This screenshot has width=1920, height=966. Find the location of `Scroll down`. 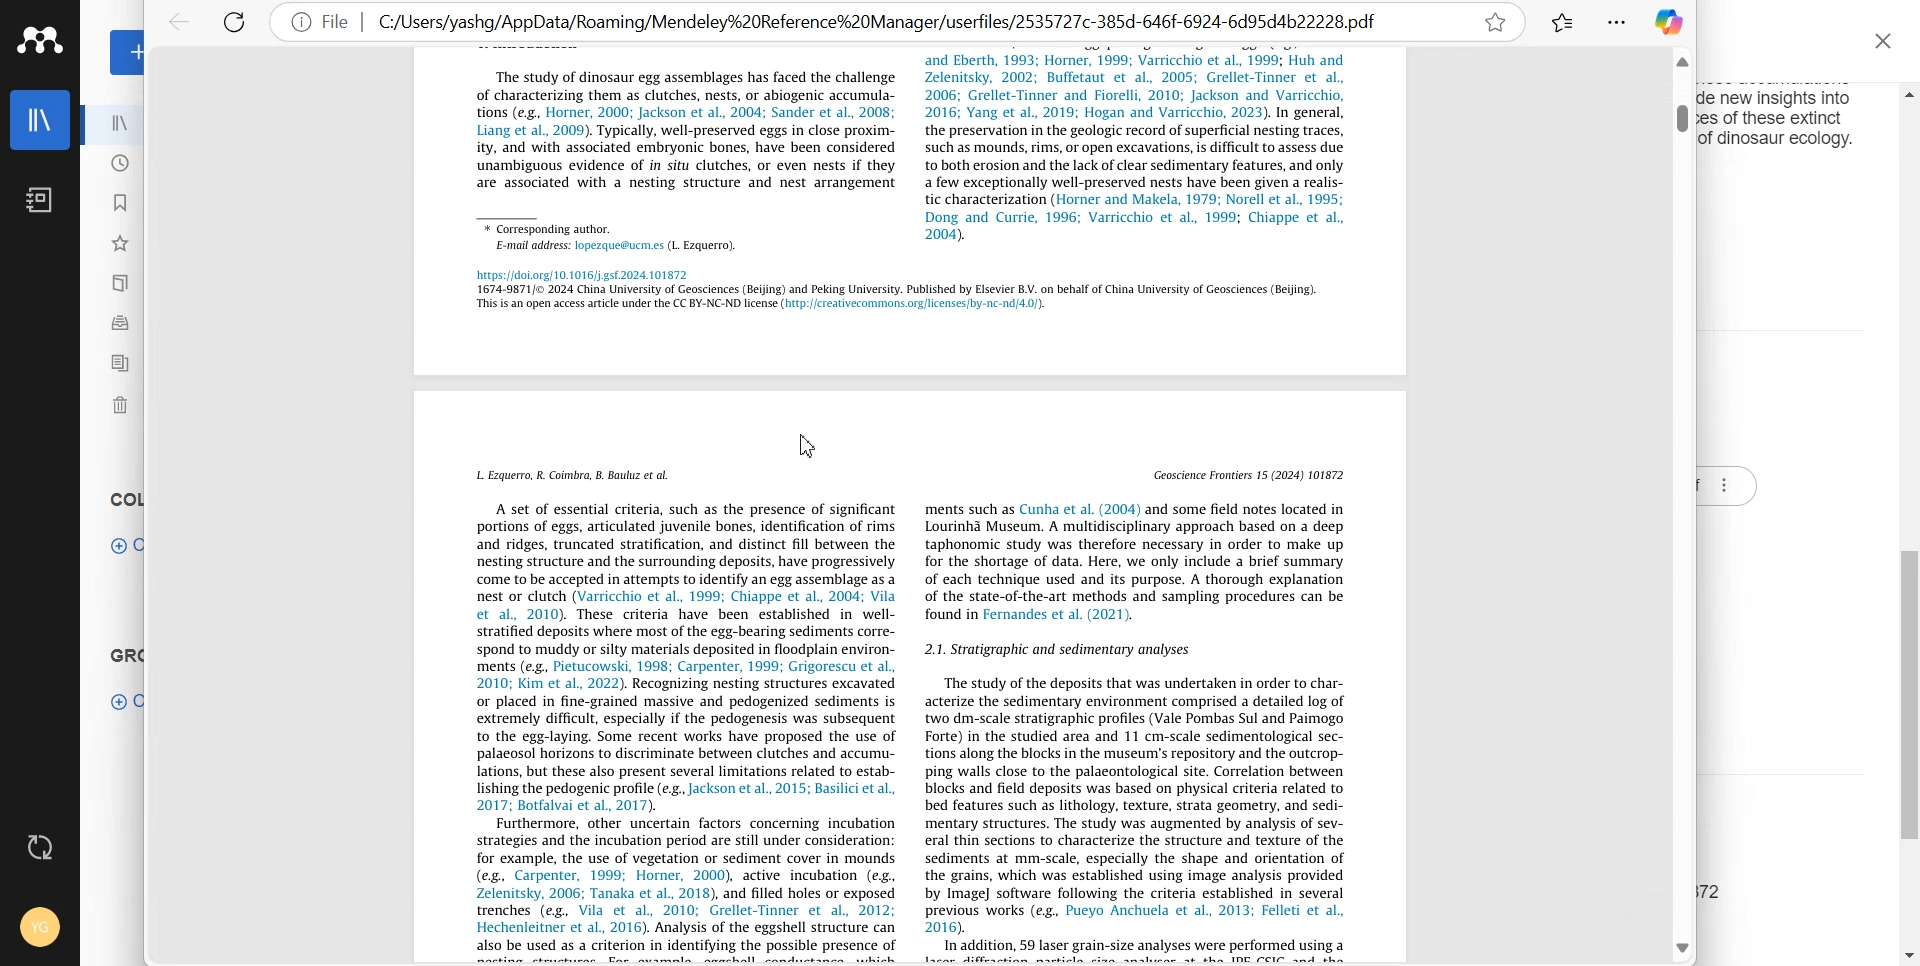

Scroll down is located at coordinates (1906, 954).